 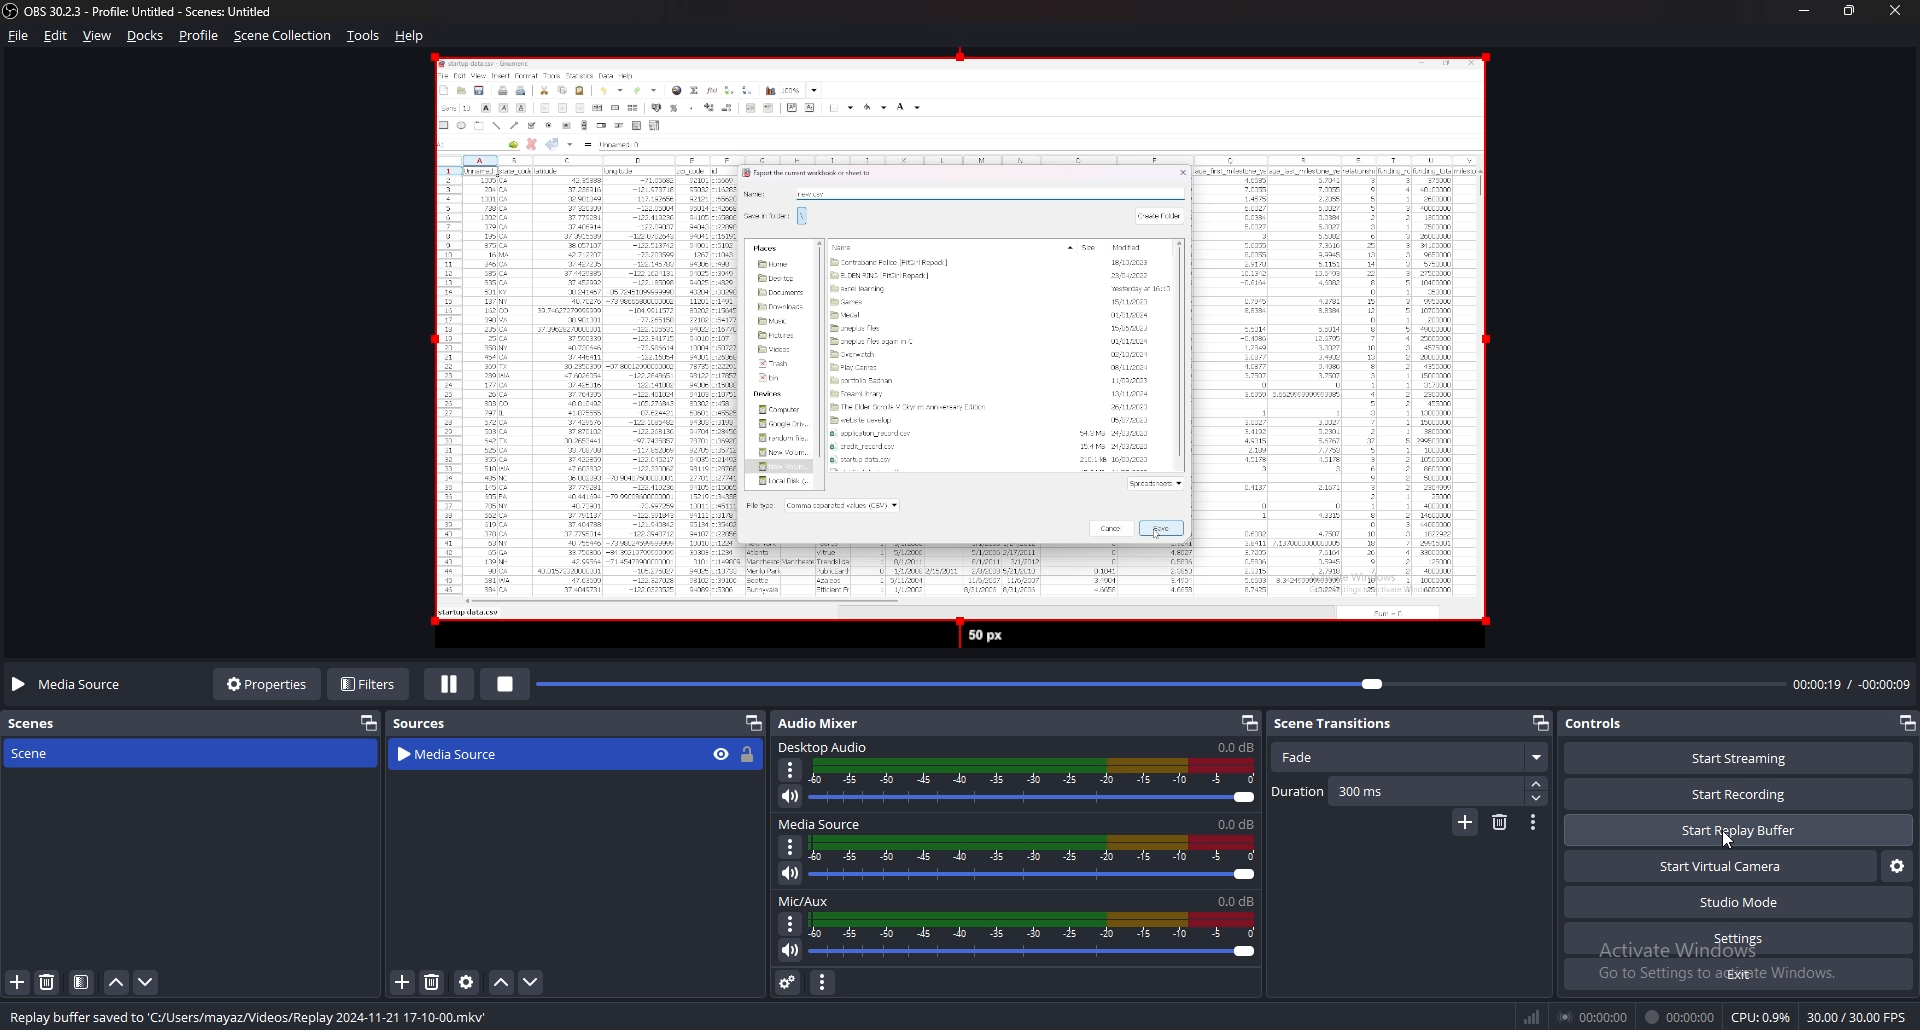 What do you see at coordinates (1534, 1017) in the screenshot?
I see `network` at bounding box center [1534, 1017].